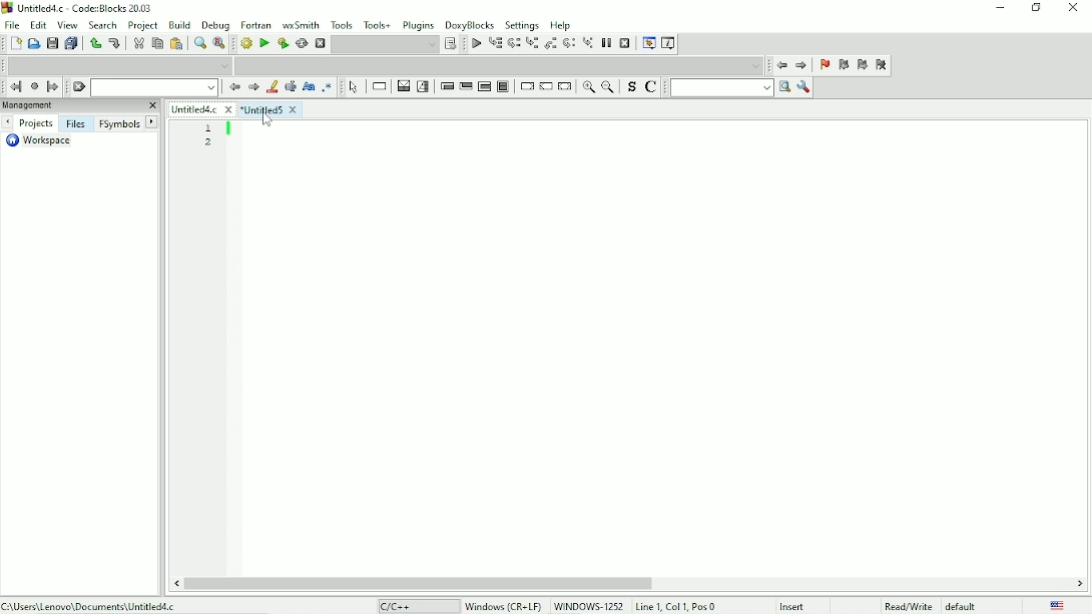  What do you see at coordinates (71, 106) in the screenshot?
I see `Management` at bounding box center [71, 106].